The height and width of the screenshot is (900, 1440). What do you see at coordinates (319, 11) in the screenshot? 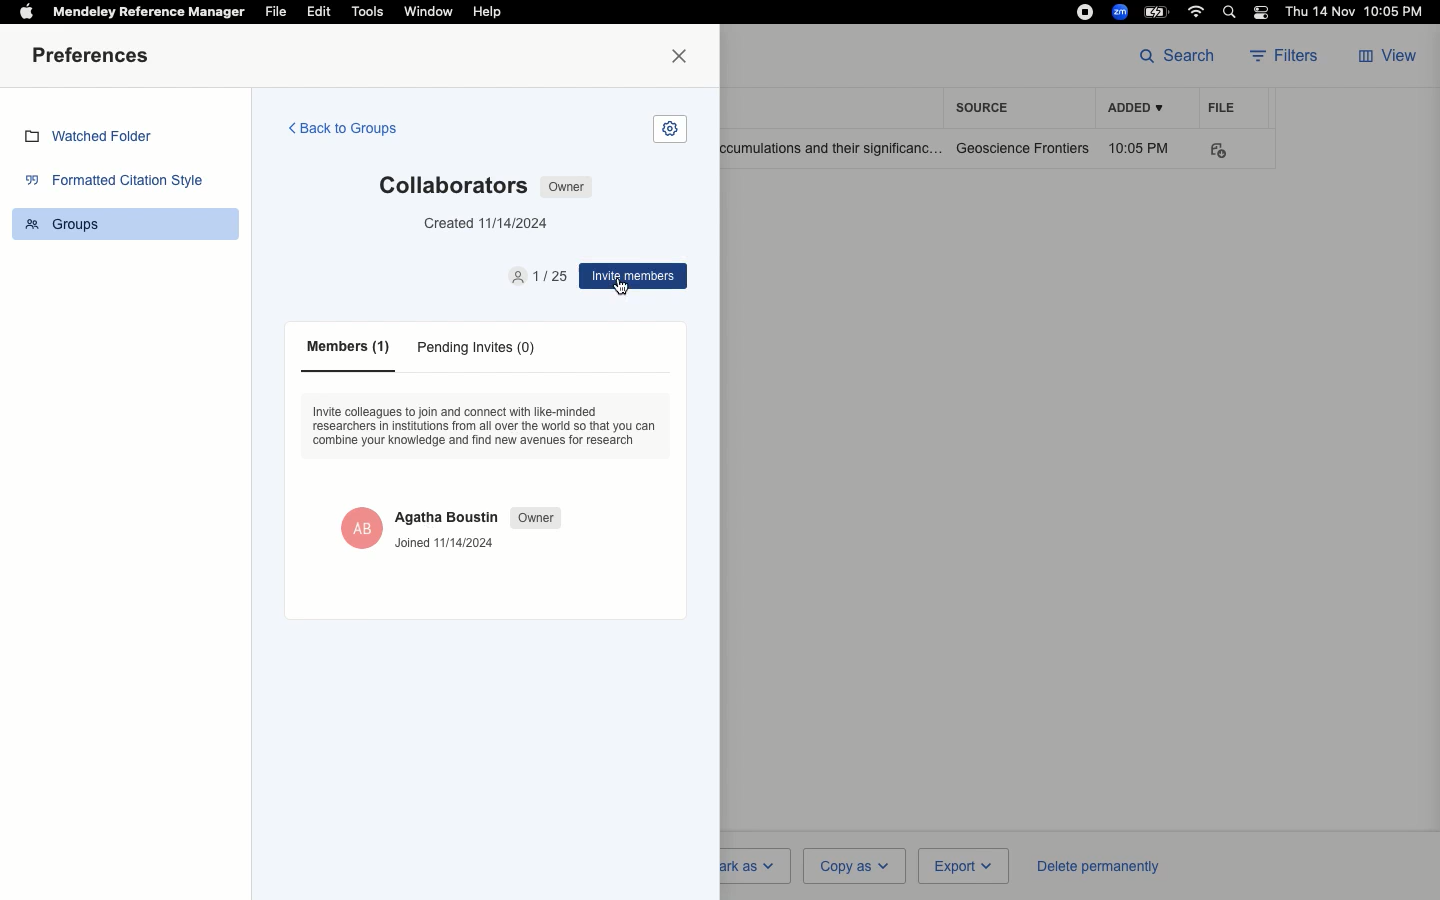
I see `Edit` at bounding box center [319, 11].